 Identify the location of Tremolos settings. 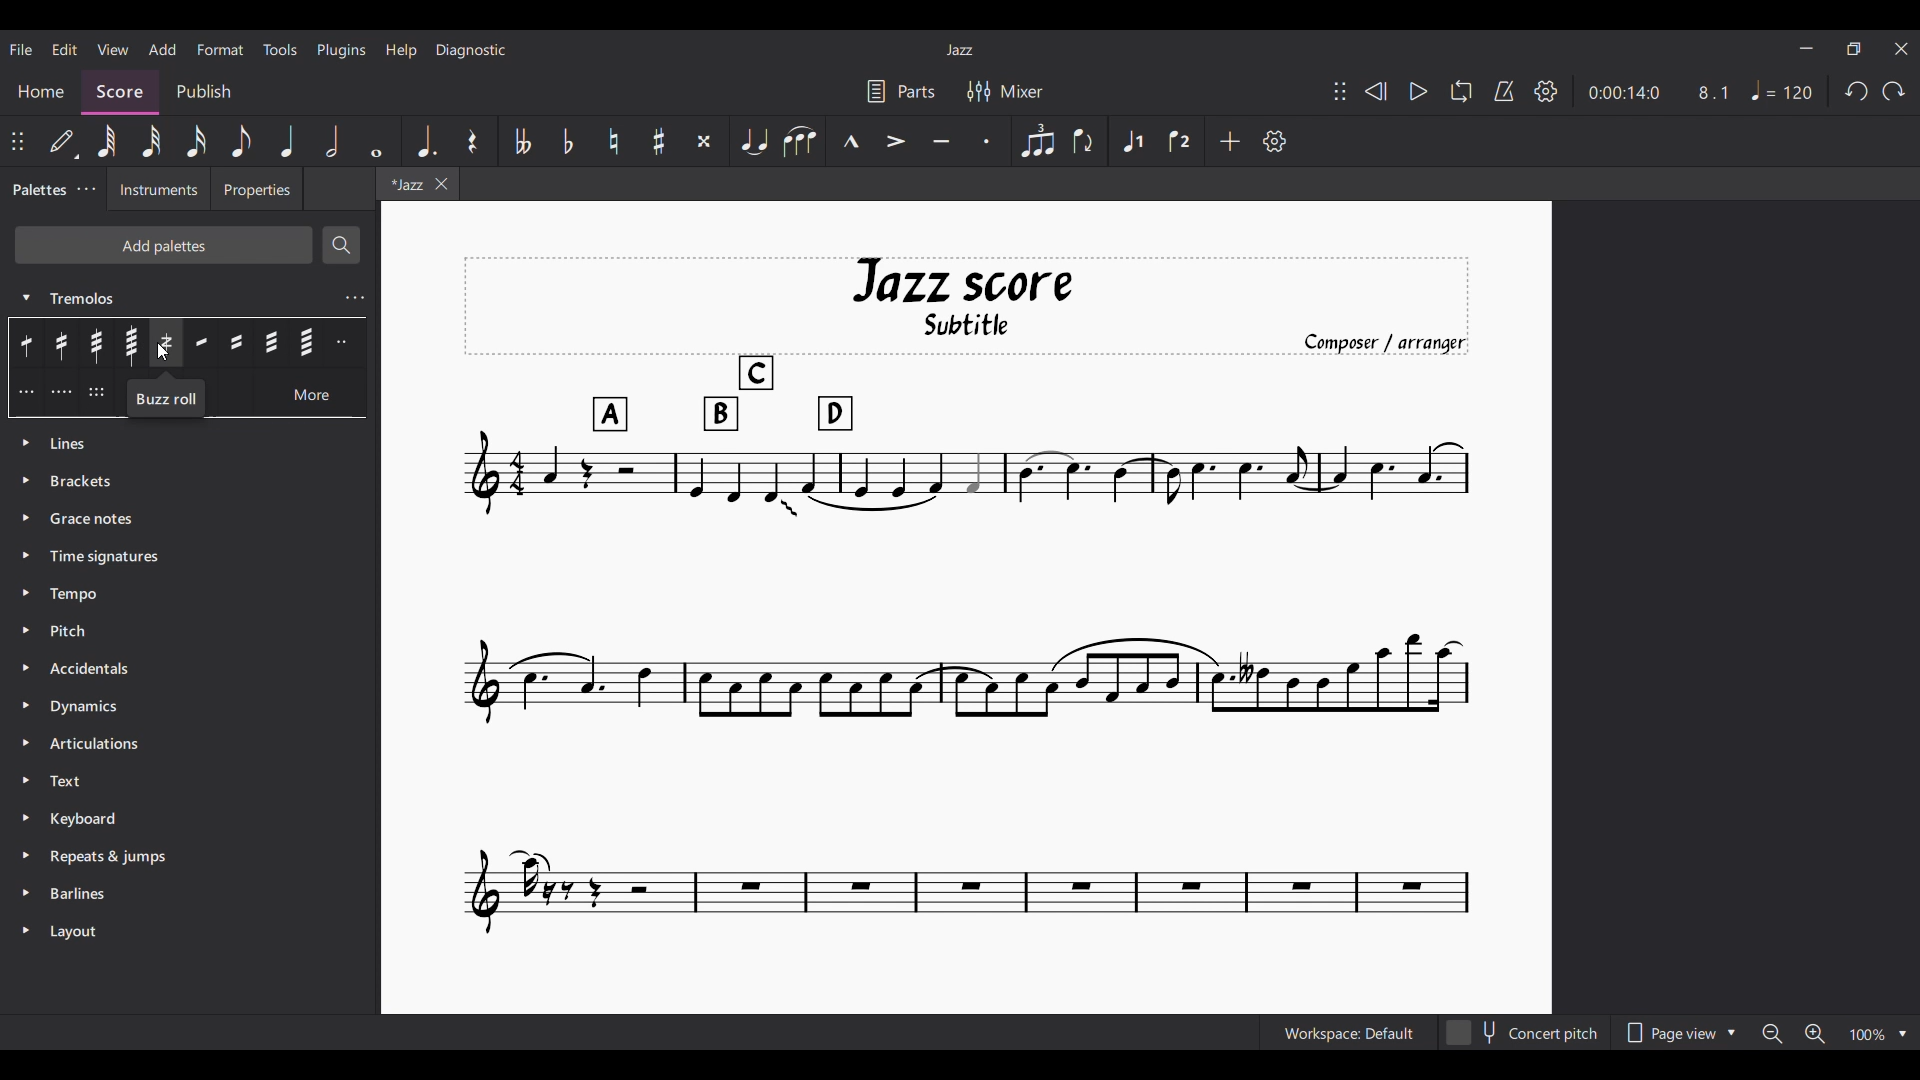
(355, 298).